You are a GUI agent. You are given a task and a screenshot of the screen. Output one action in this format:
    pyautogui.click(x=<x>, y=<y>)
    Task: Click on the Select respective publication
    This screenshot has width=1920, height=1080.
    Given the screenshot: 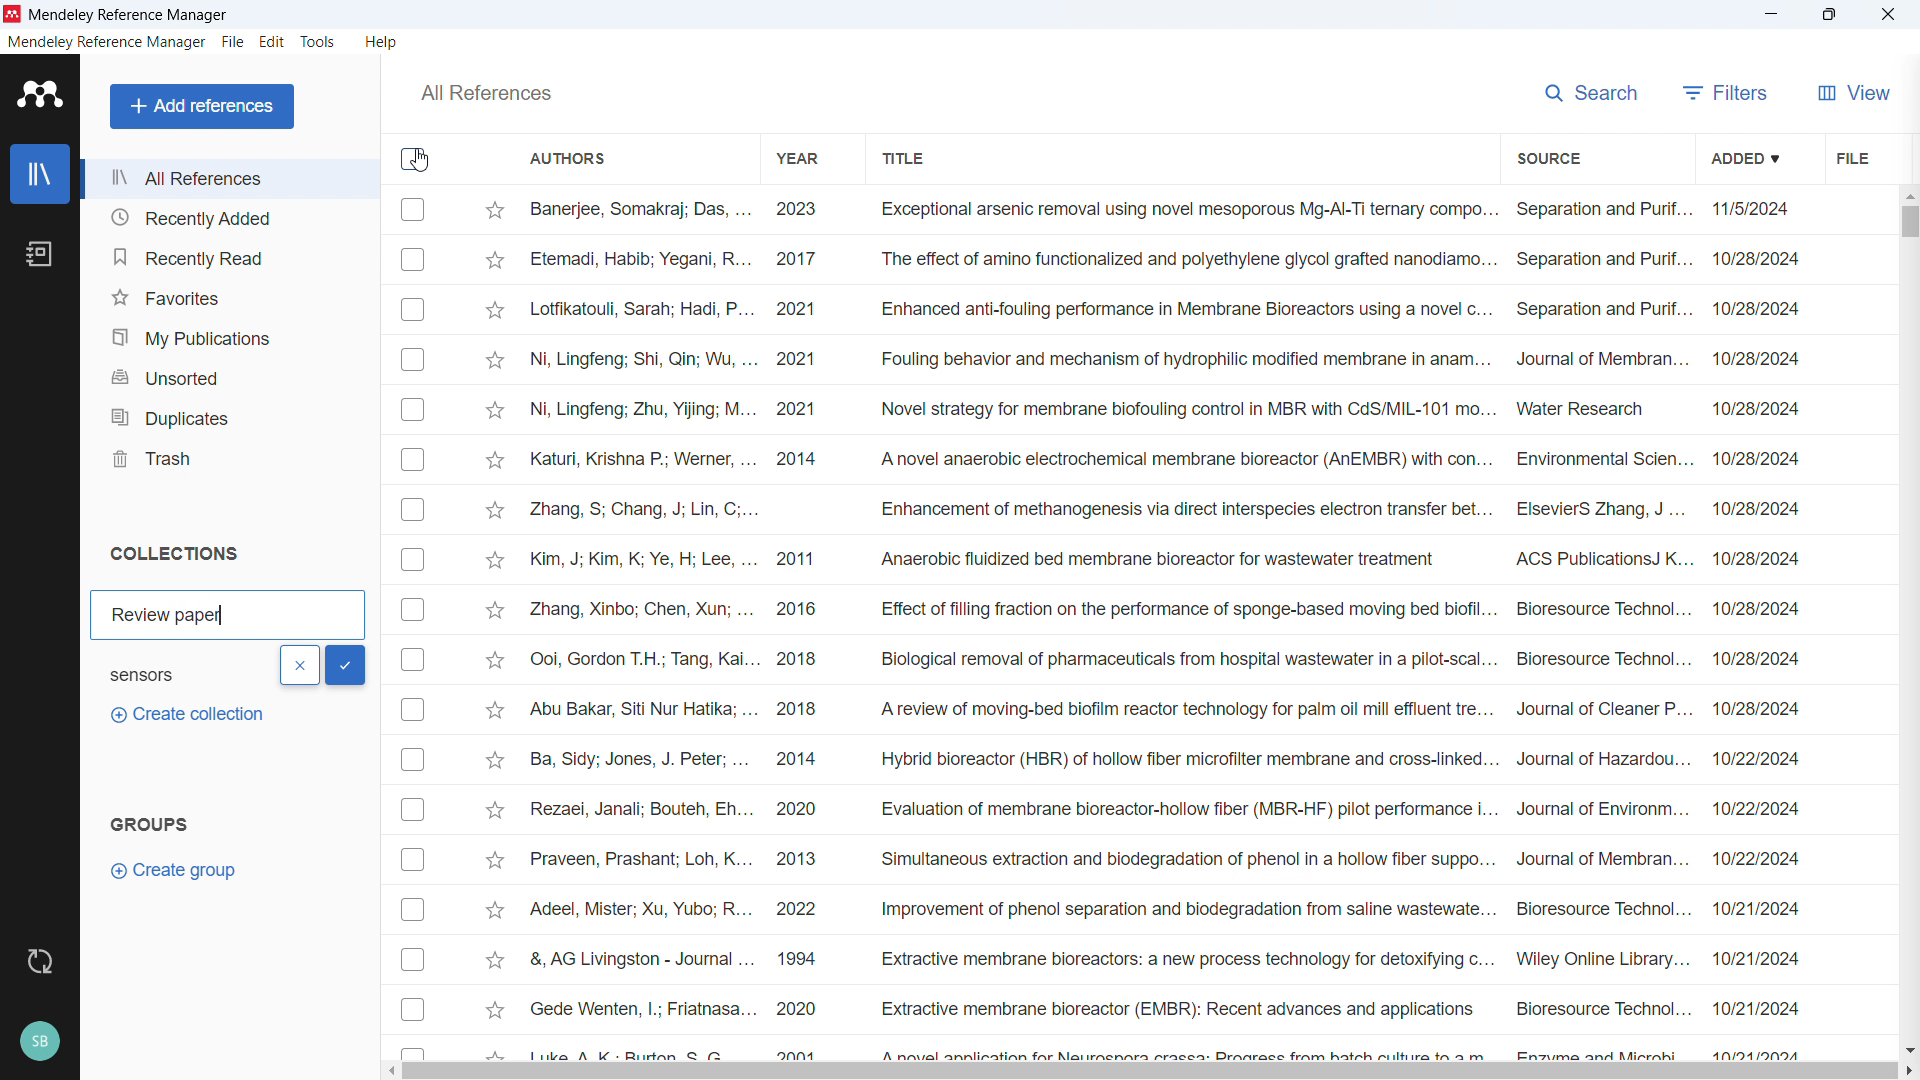 What is the action you would take?
    pyautogui.click(x=413, y=810)
    